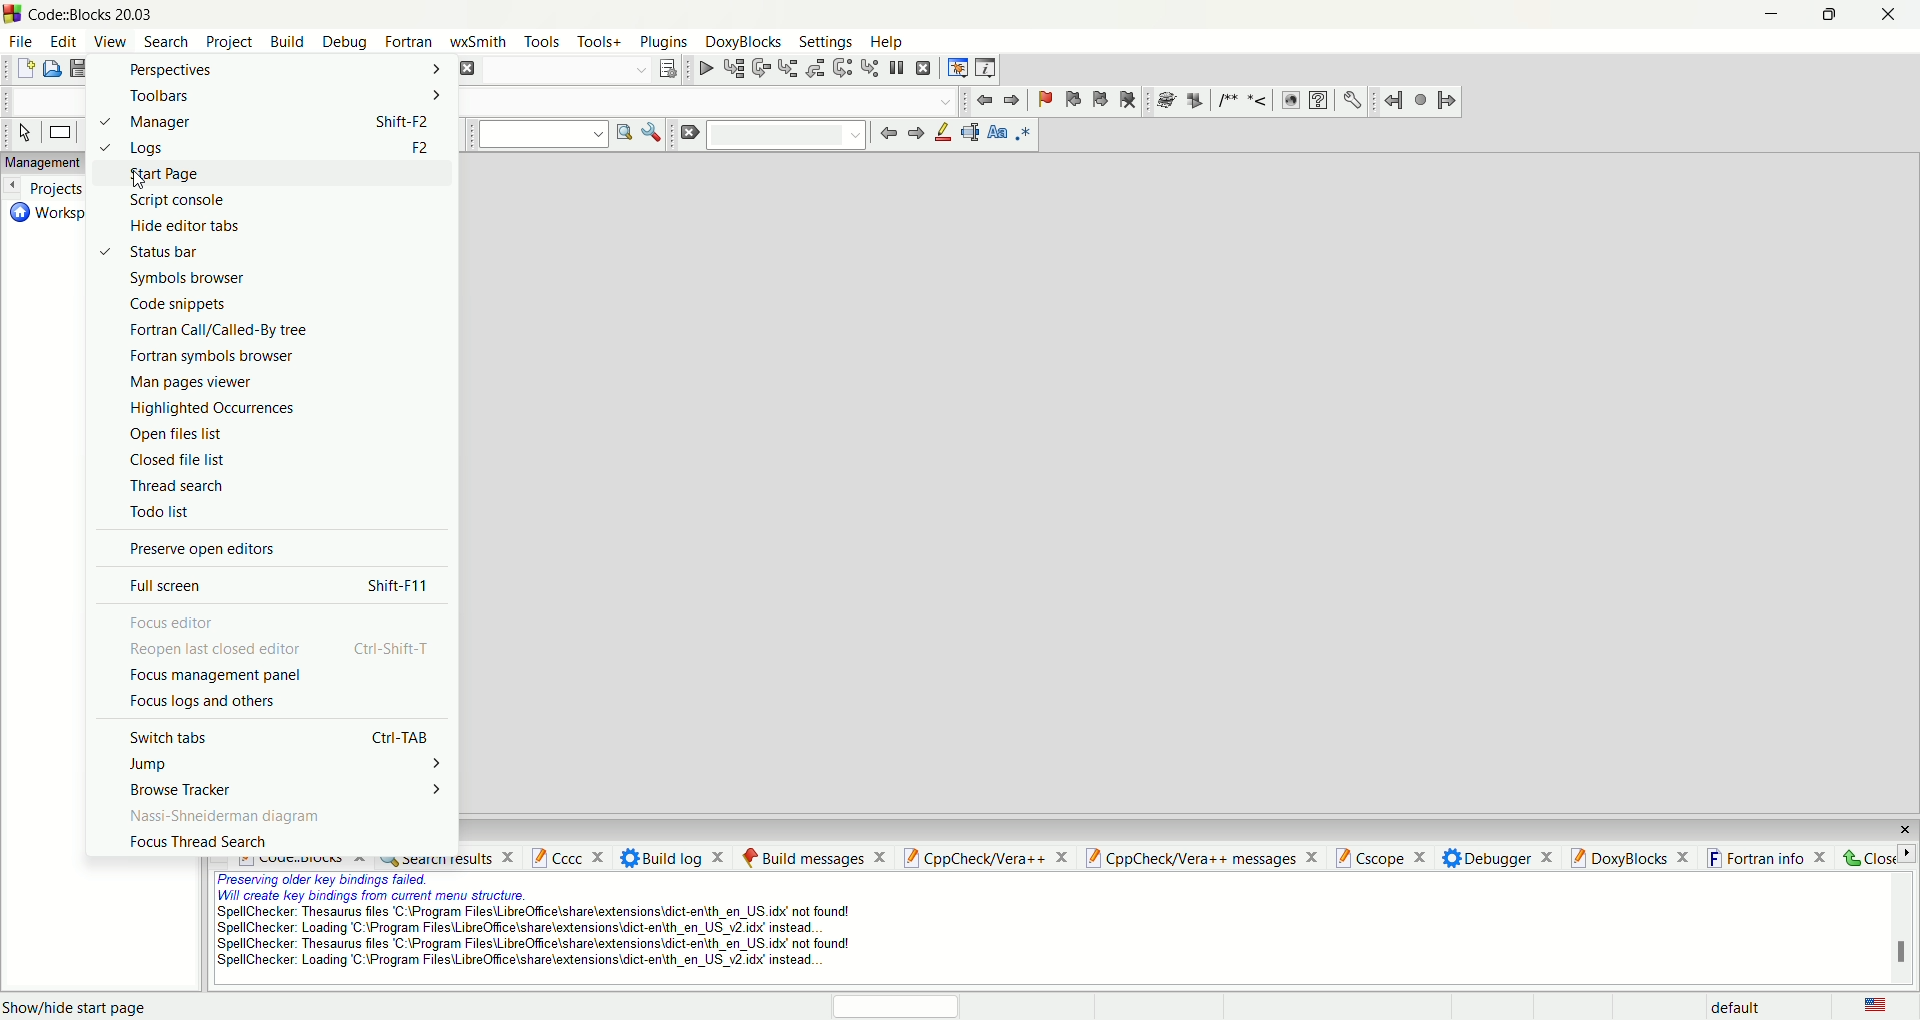 The image size is (1920, 1020). What do you see at coordinates (66, 43) in the screenshot?
I see `edit` at bounding box center [66, 43].